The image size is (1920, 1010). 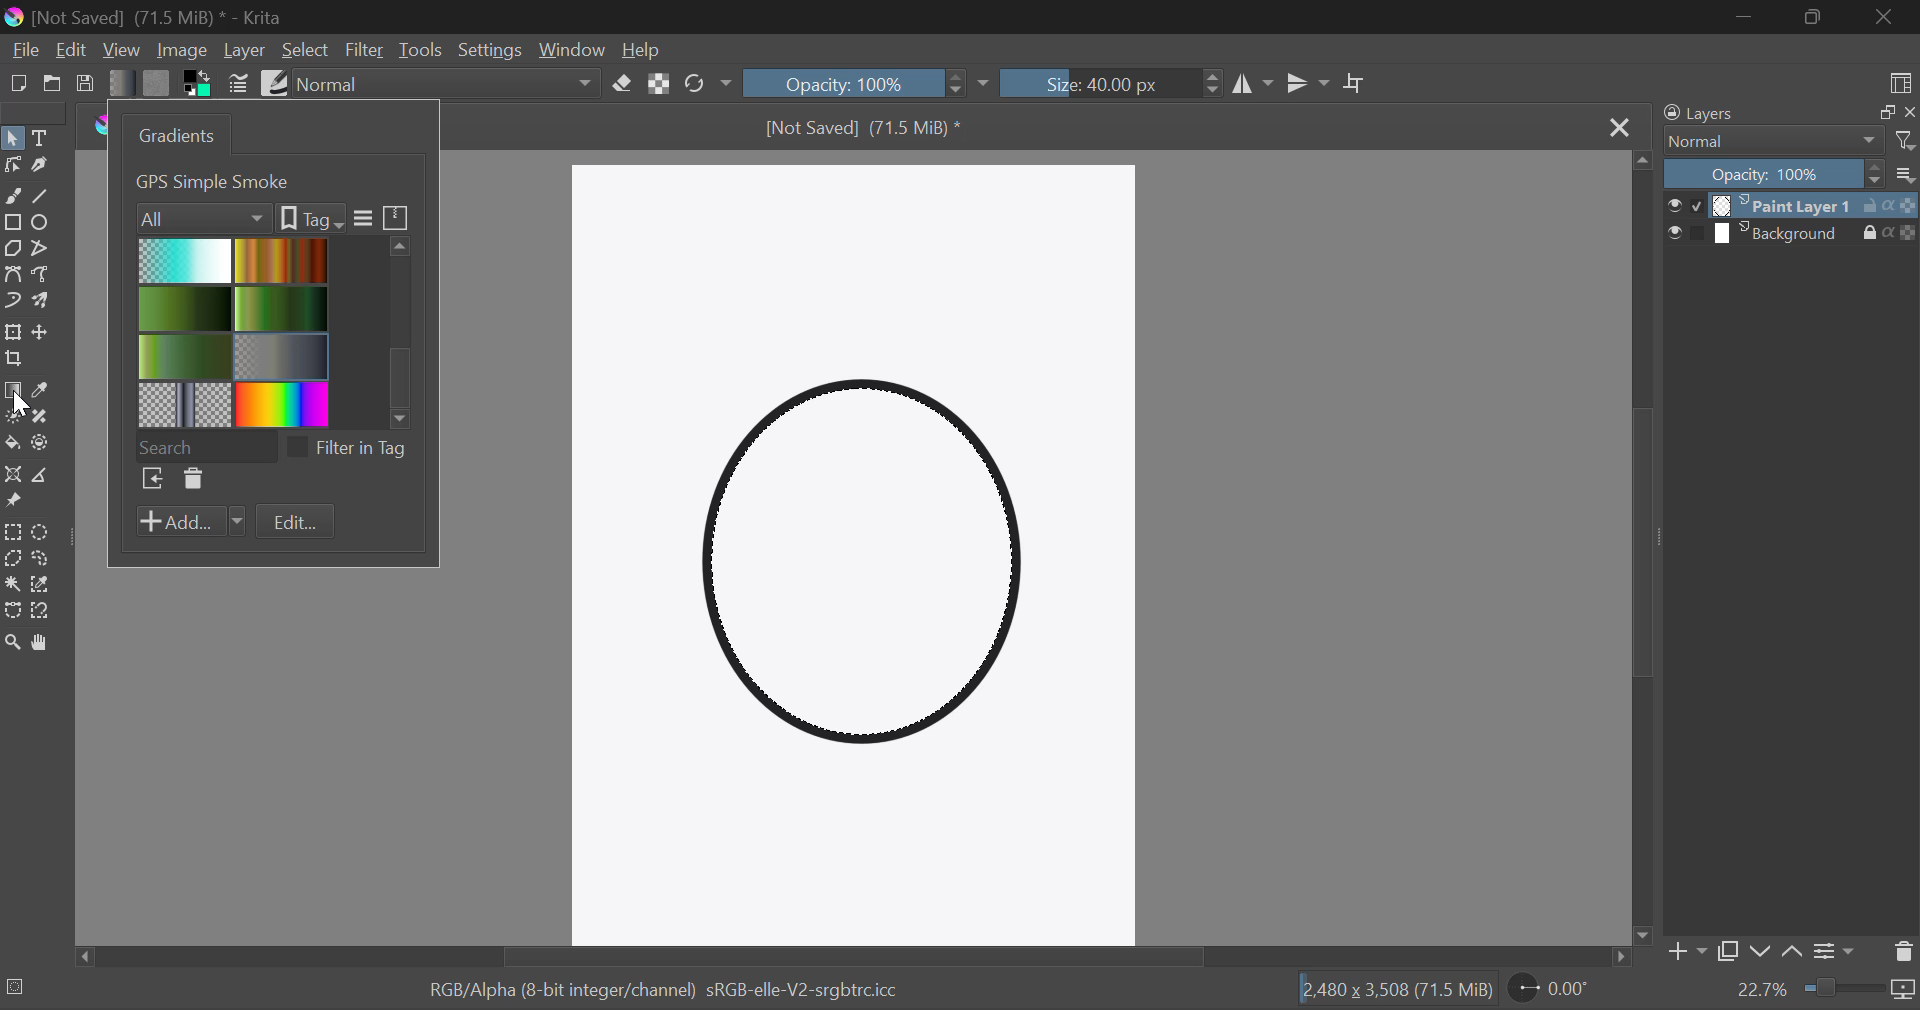 What do you see at coordinates (121, 51) in the screenshot?
I see `View` at bounding box center [121, 51].